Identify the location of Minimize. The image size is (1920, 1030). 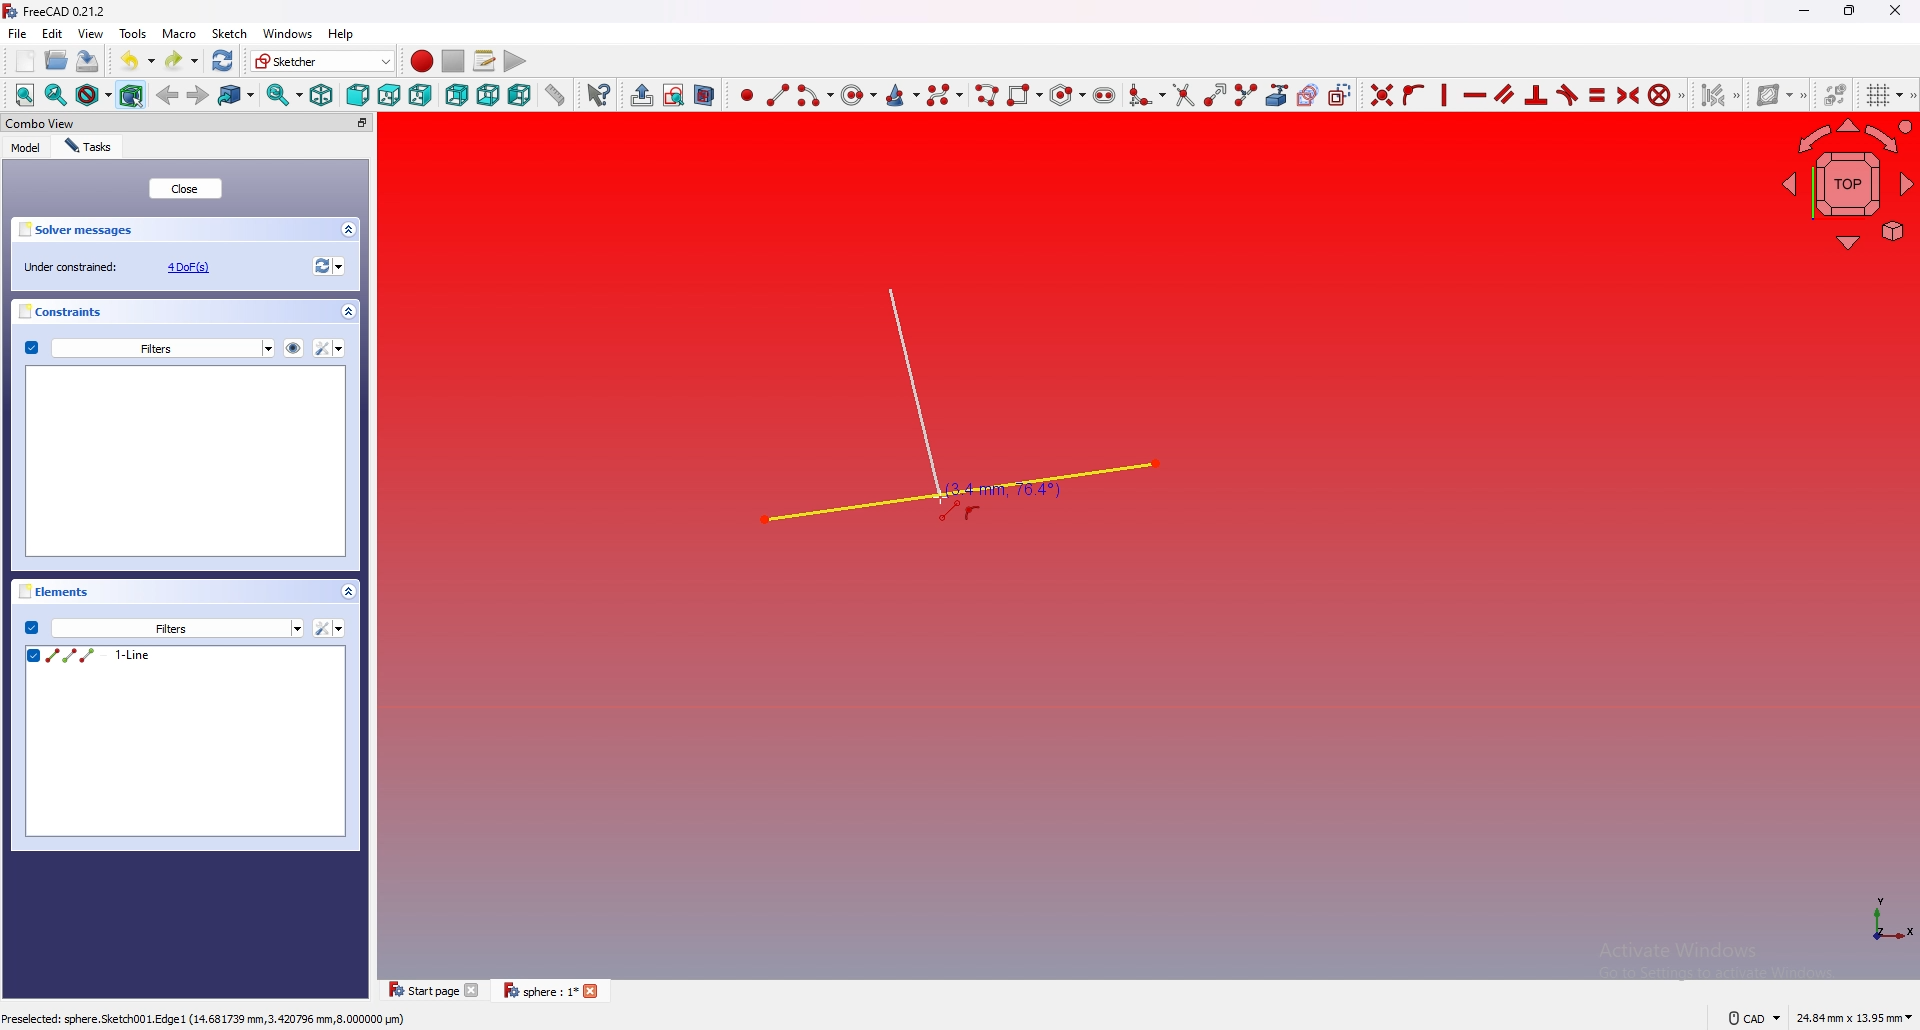
(1801, 13).